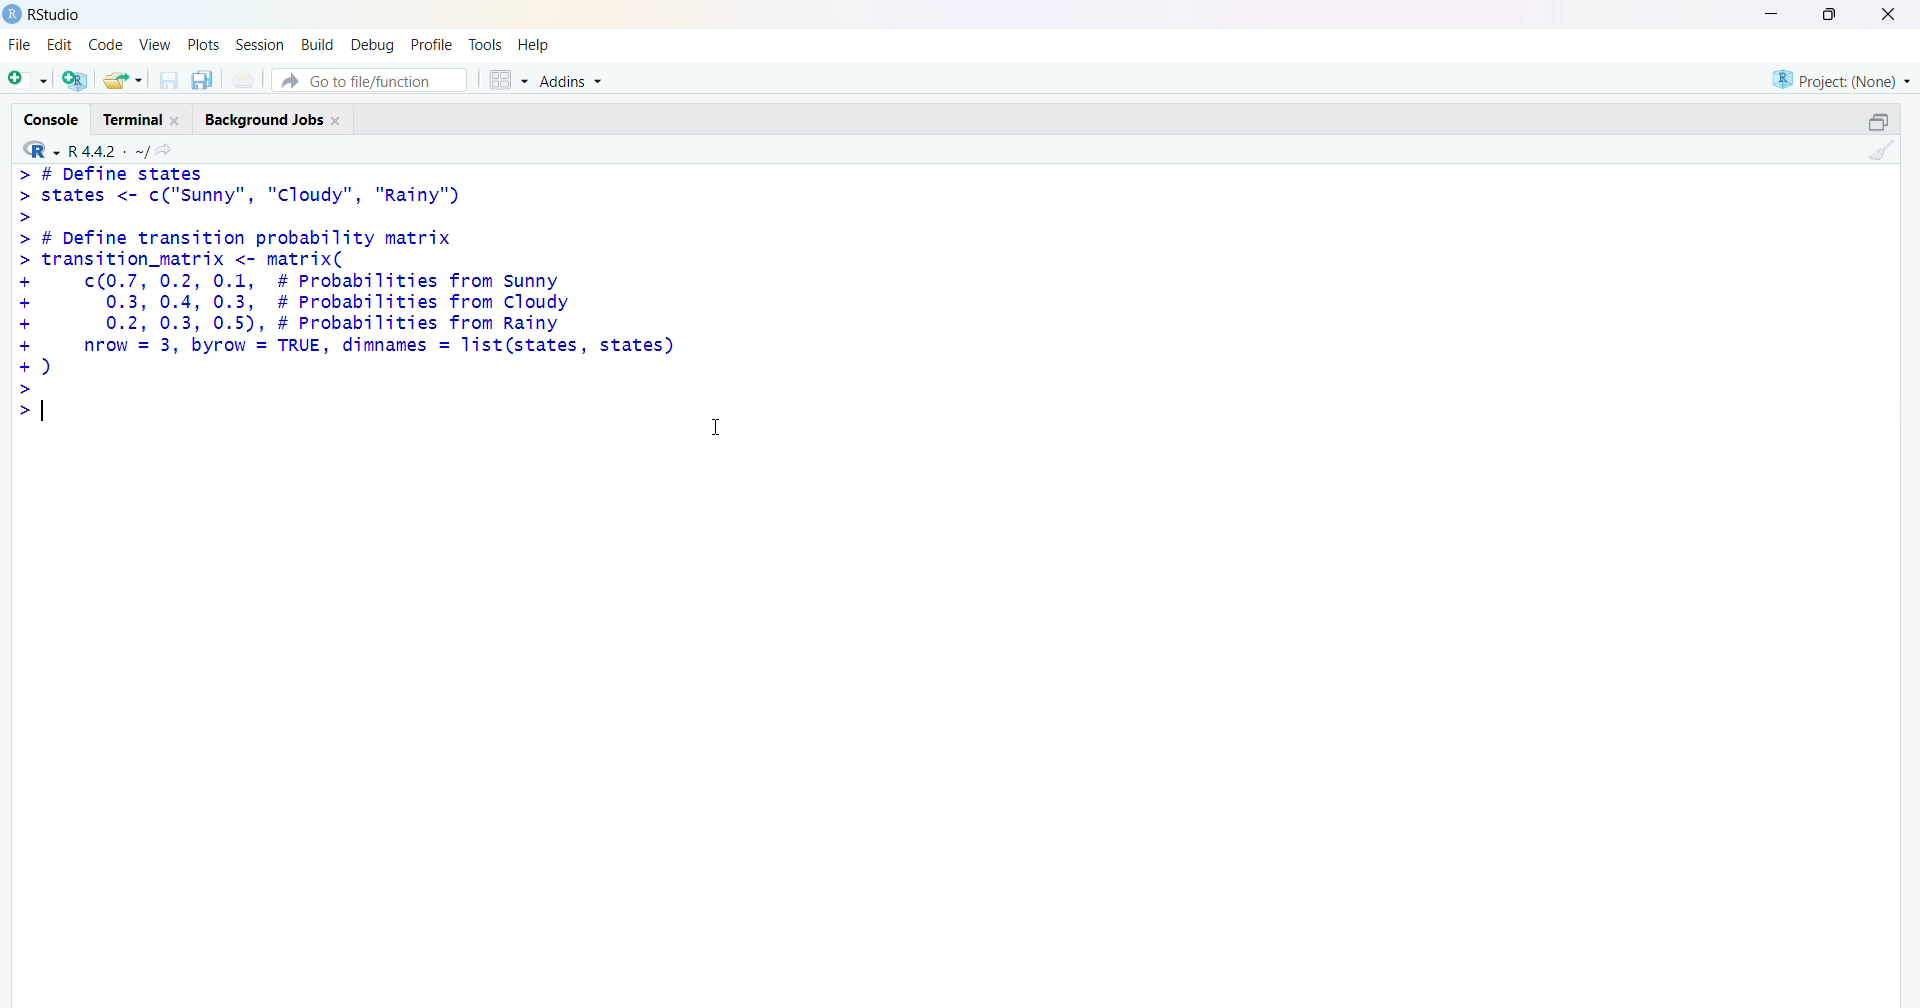 The width and height of the screenshot is (1920, 1008). I want to click on maximize, so click(1826, 14).